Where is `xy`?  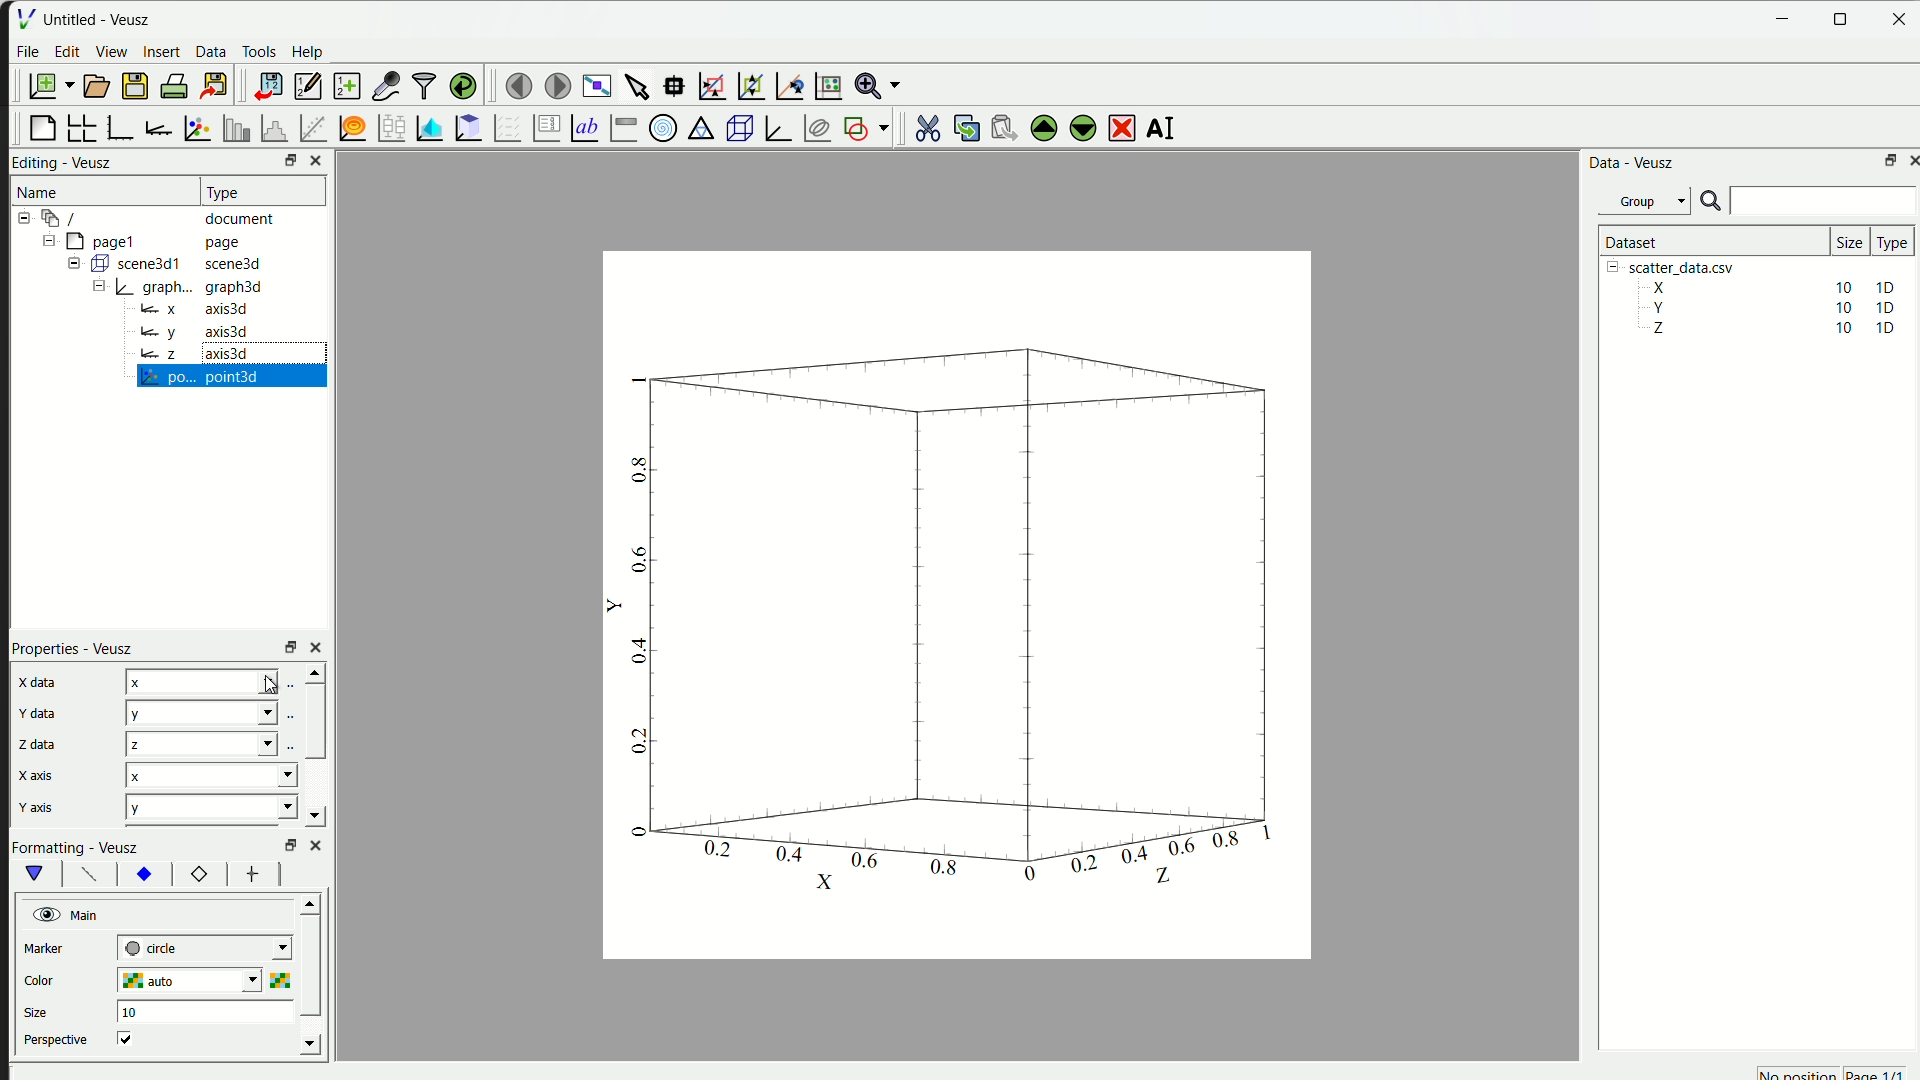 xy is located at coordinates (145, 875).